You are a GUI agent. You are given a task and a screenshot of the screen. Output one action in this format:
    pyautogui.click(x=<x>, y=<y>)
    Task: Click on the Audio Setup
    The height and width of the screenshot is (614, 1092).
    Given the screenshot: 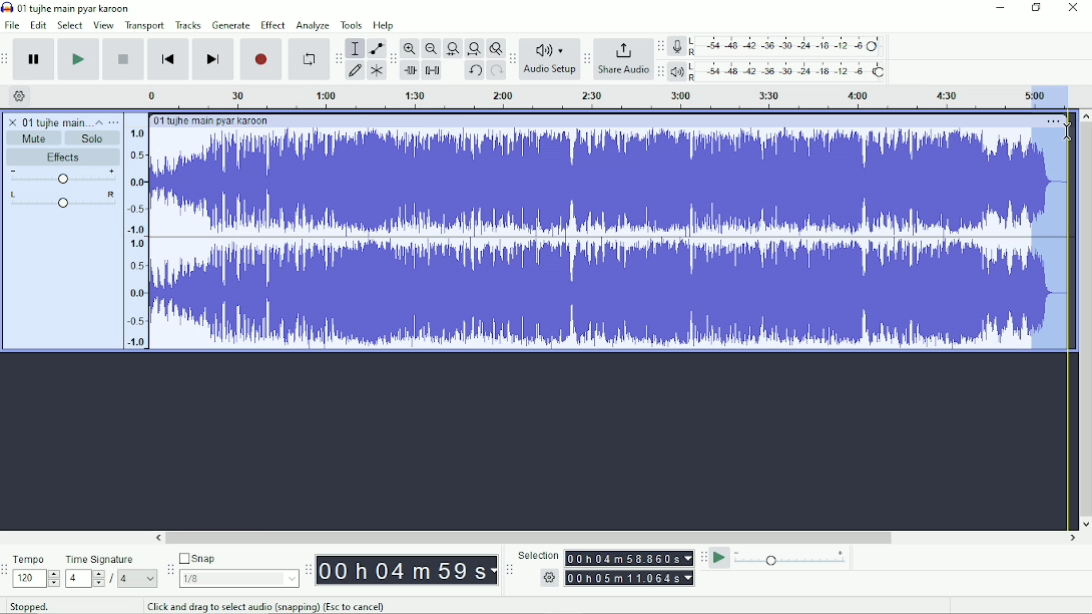 What is the action you would take?
    pyautogui.click(x=550, y=59)
    